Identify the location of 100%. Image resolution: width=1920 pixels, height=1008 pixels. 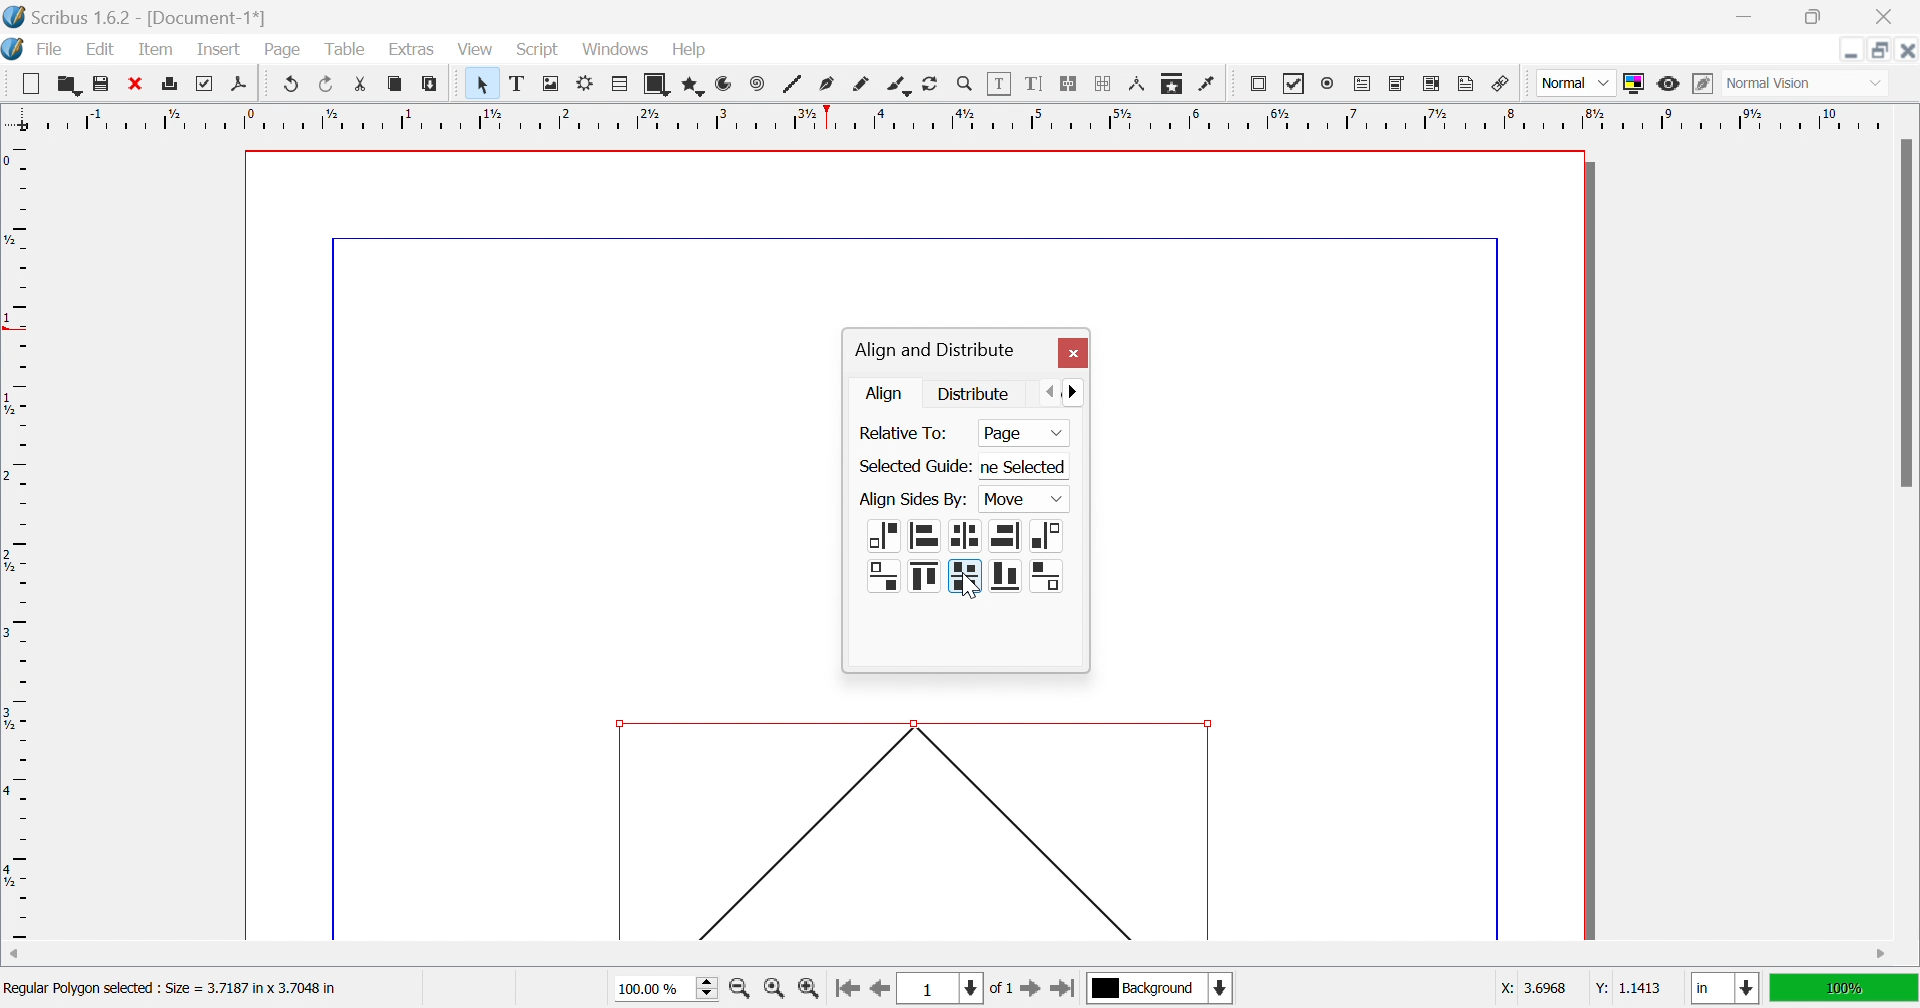
(1841, 986).